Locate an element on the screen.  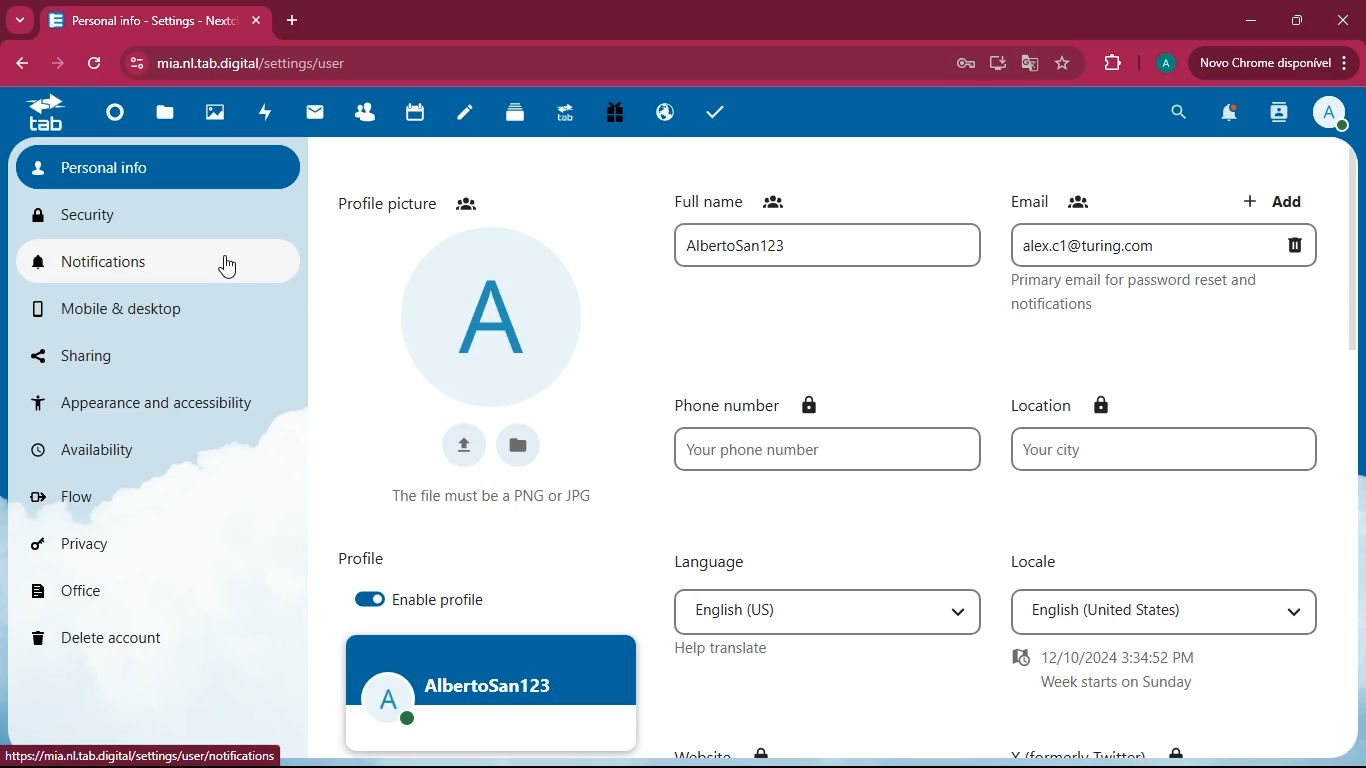
friends is located at coordinates (359, 113).